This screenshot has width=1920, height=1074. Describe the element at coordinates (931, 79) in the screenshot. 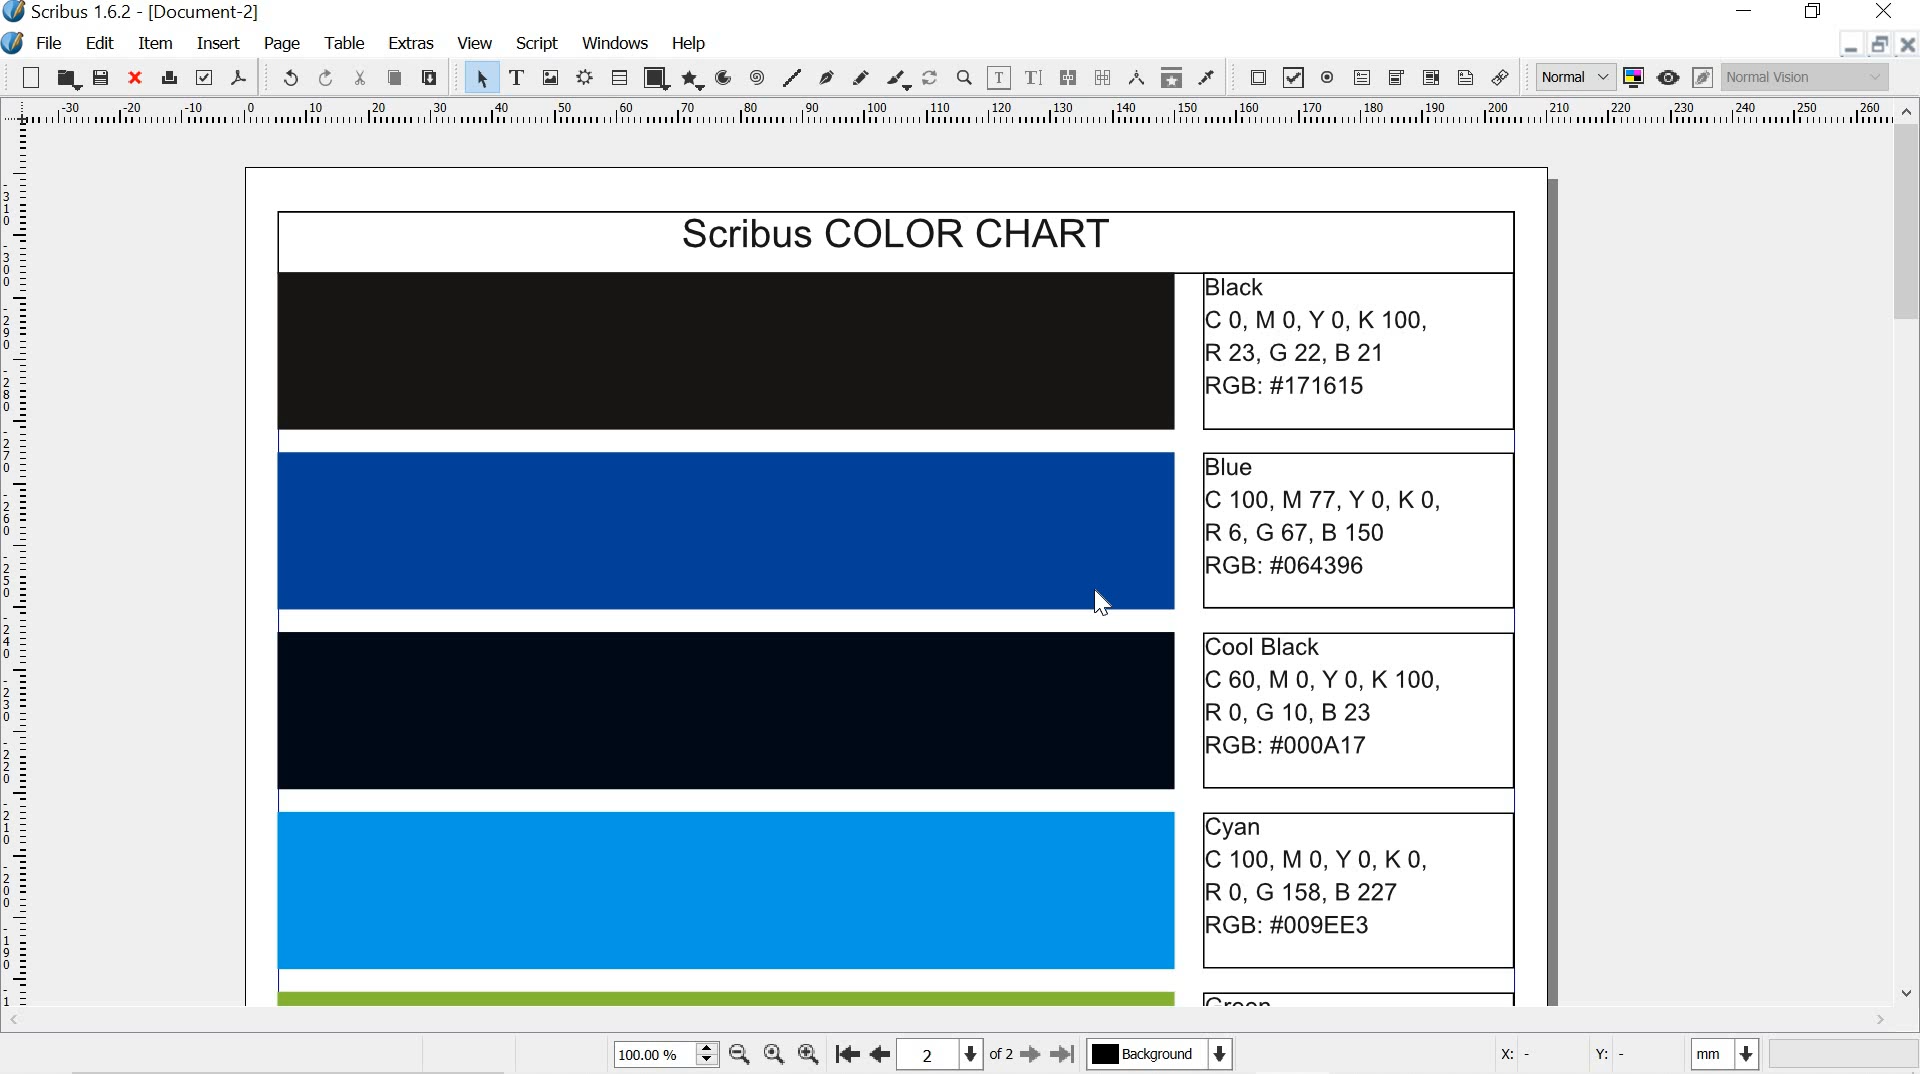

I see `rotate` at that location.